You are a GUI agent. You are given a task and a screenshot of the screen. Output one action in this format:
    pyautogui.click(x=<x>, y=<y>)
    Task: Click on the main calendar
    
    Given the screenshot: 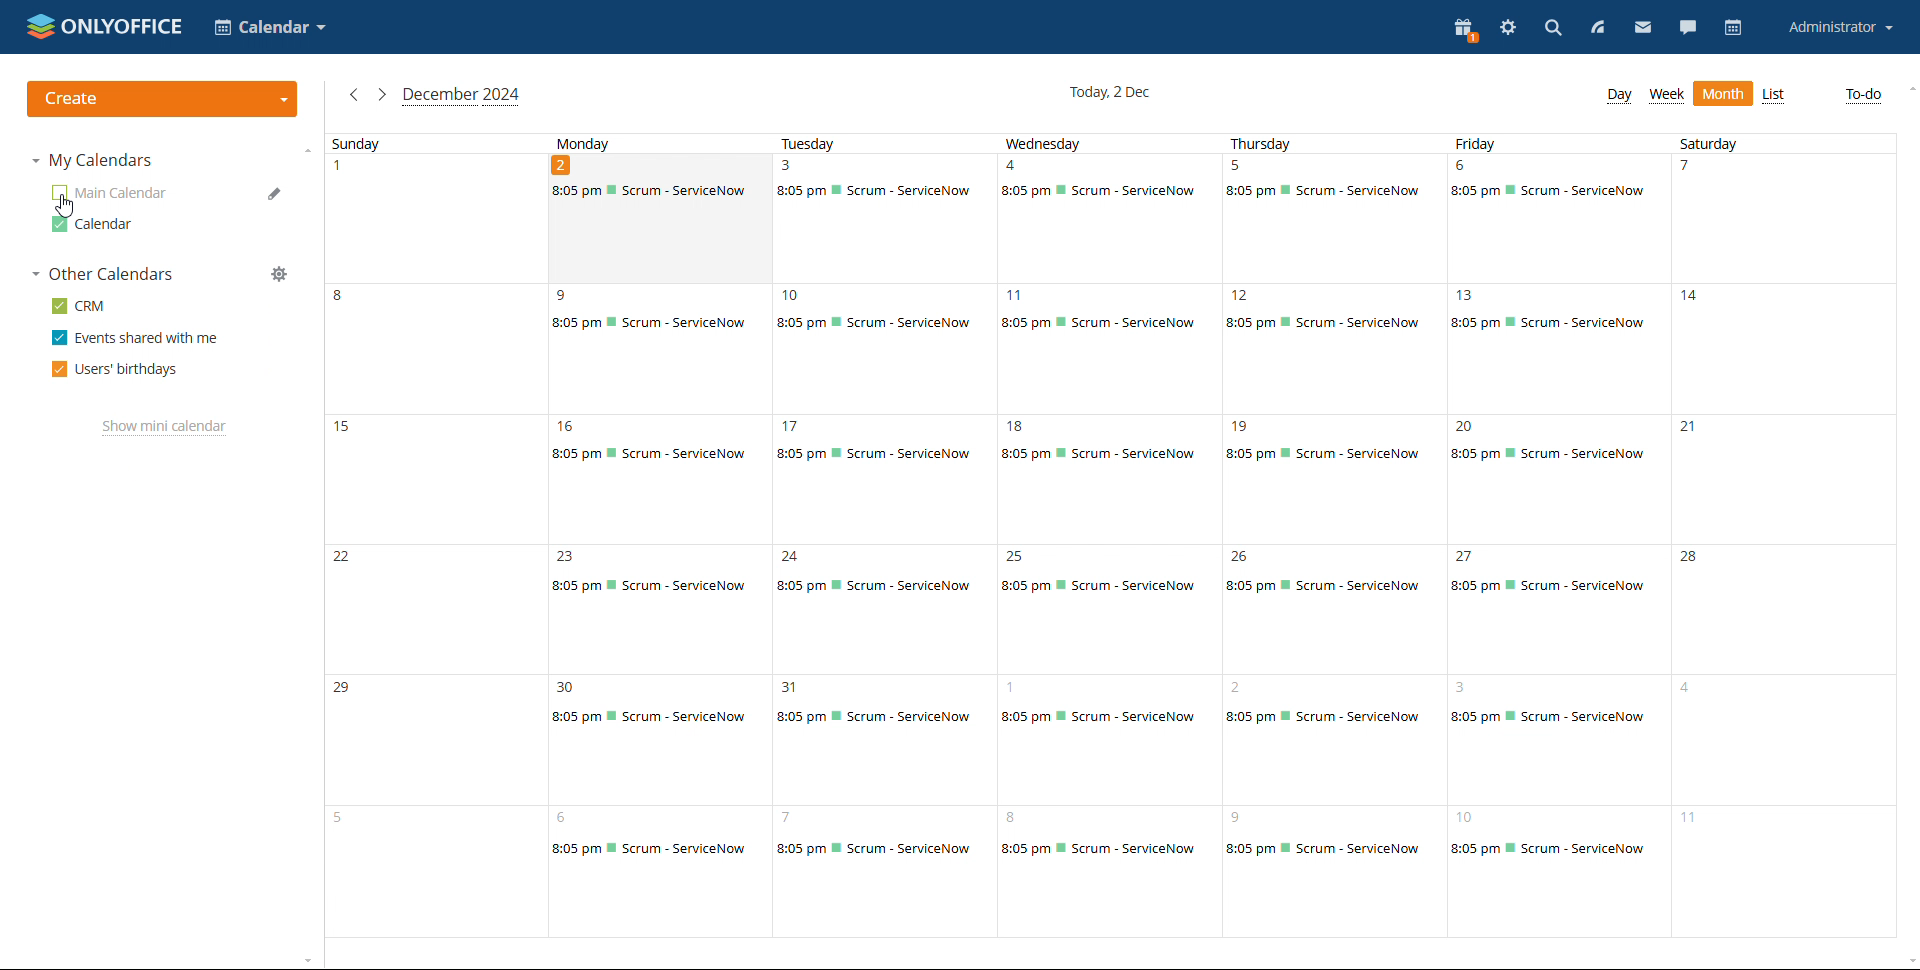 What is the action you would take?
    pyautogui.click(x=109, y=193)
    